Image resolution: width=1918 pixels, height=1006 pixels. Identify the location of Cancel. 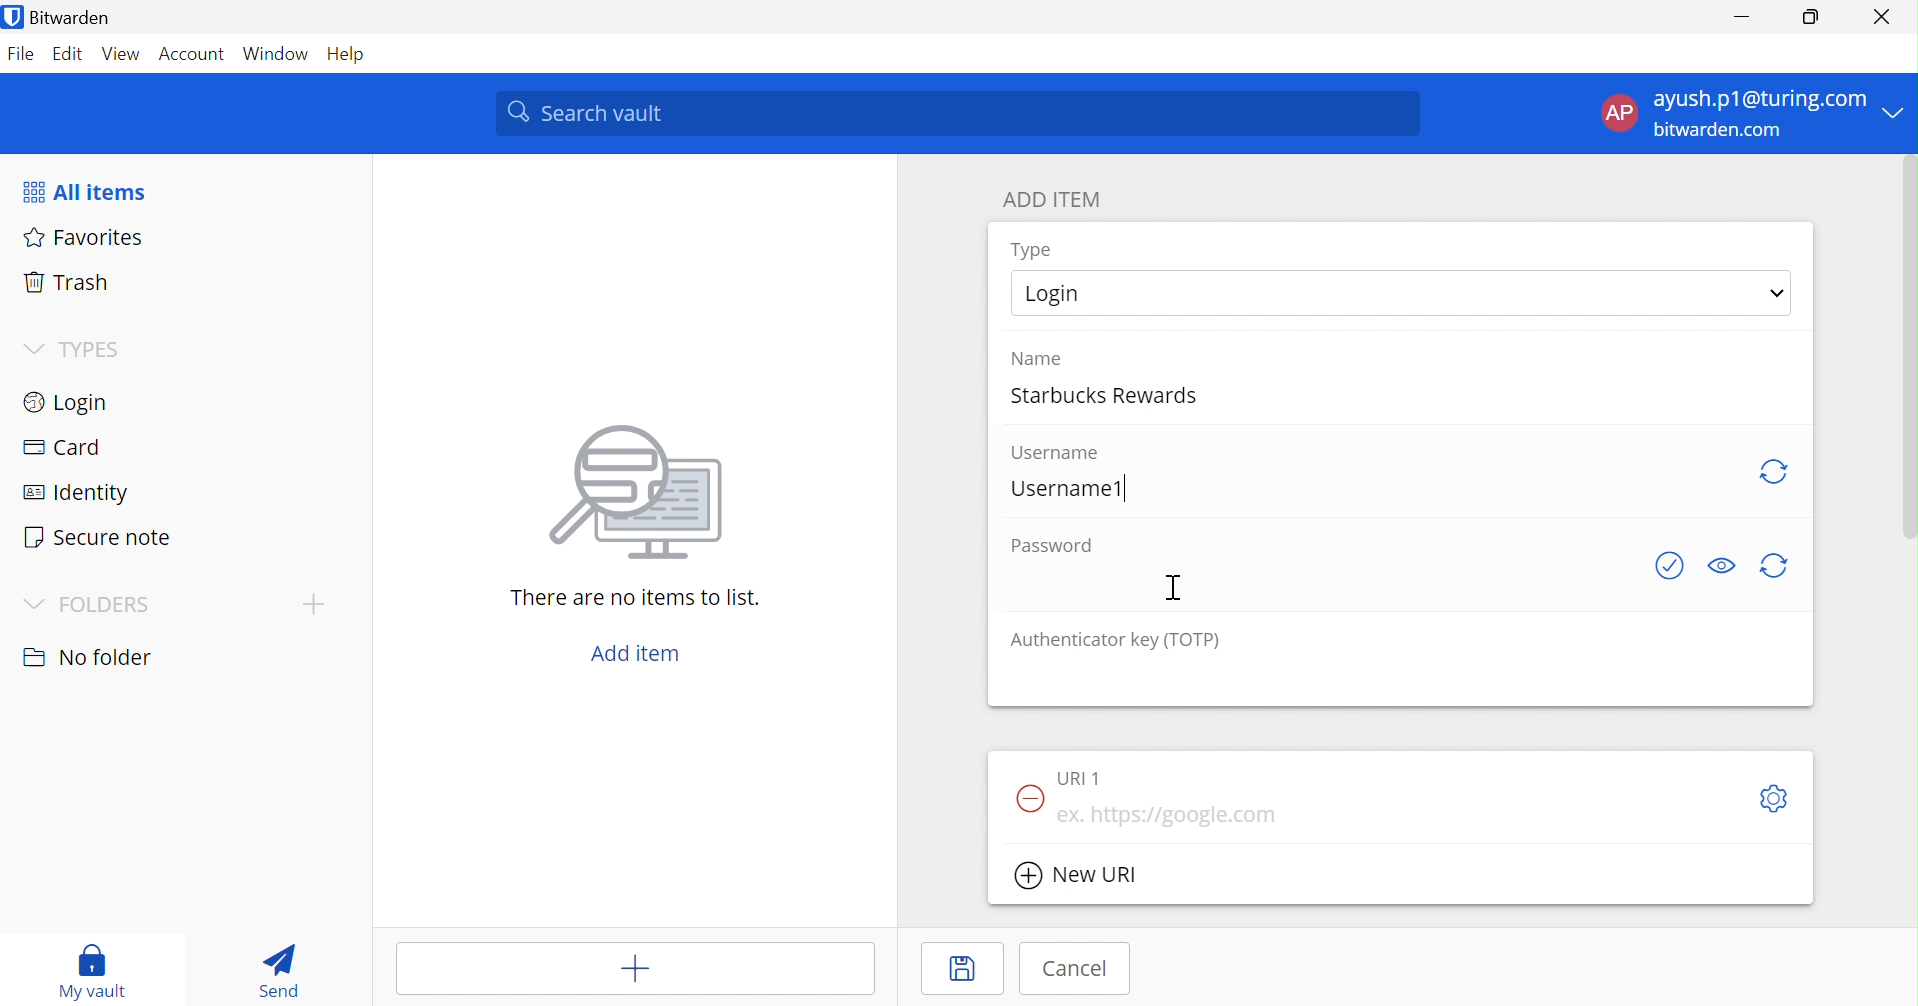
(1080, 969).